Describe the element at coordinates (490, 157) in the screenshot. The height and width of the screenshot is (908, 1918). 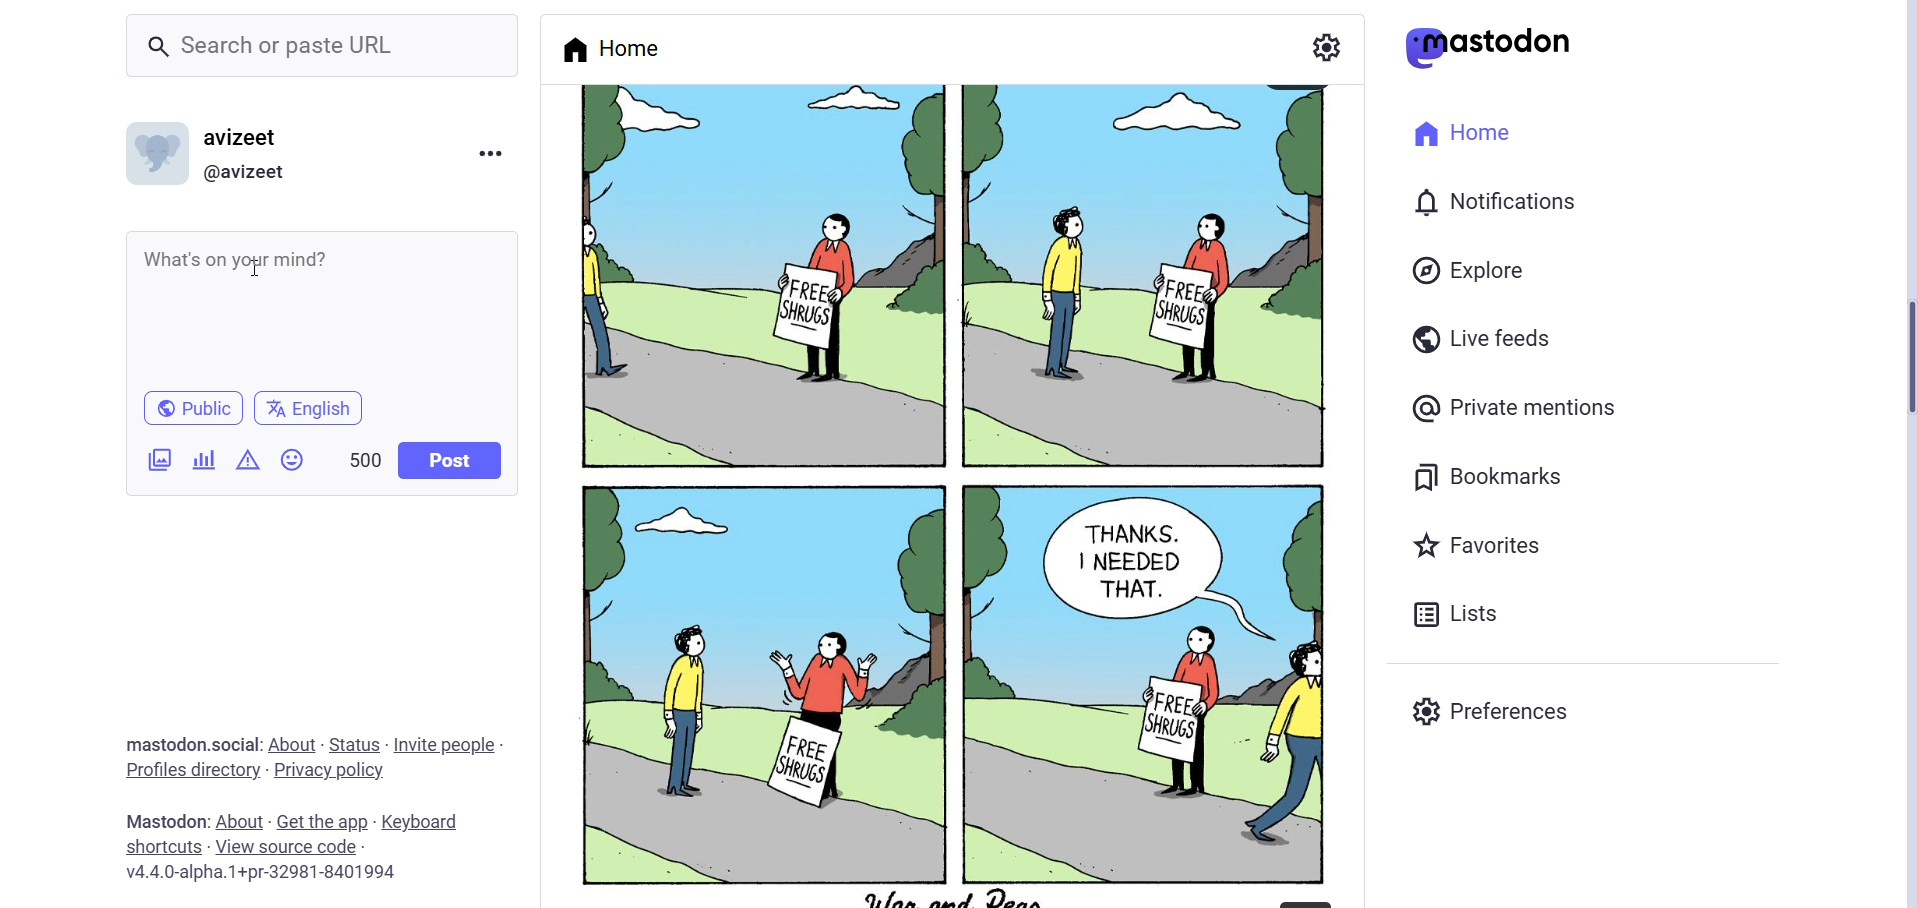
I see `Menu` at that location.